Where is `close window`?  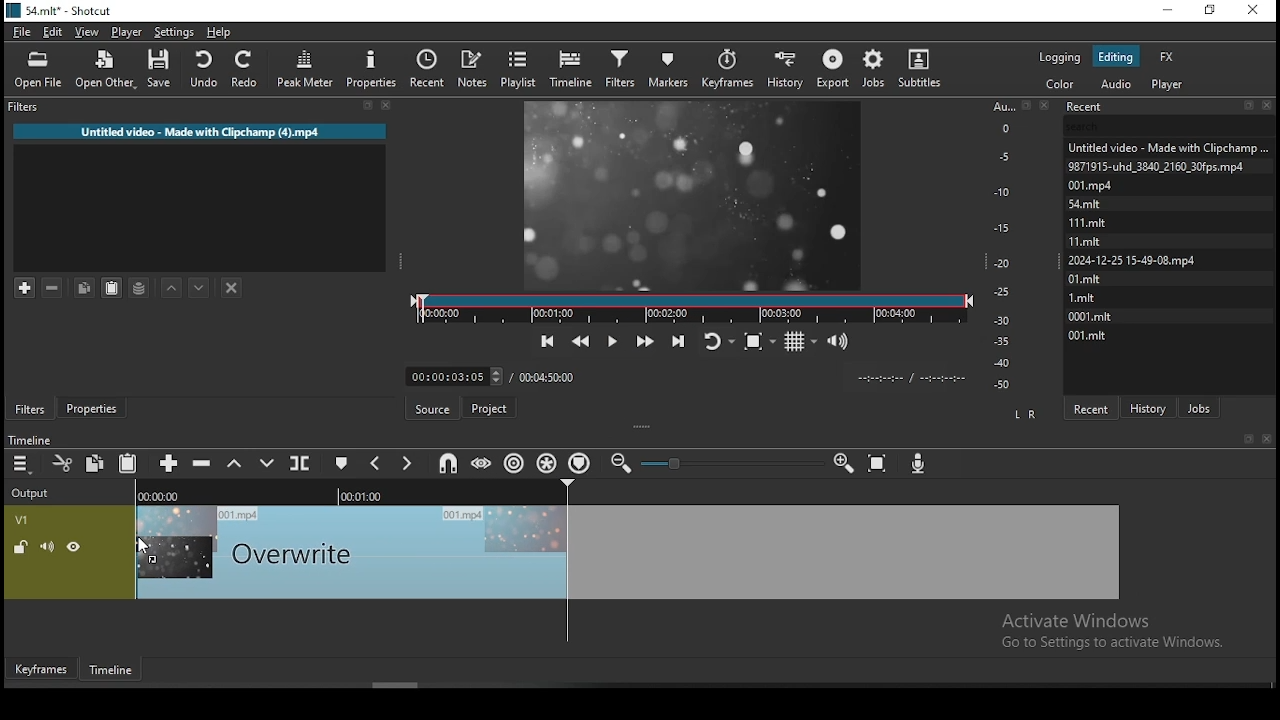
close window is located at coordinates (1253, 9).